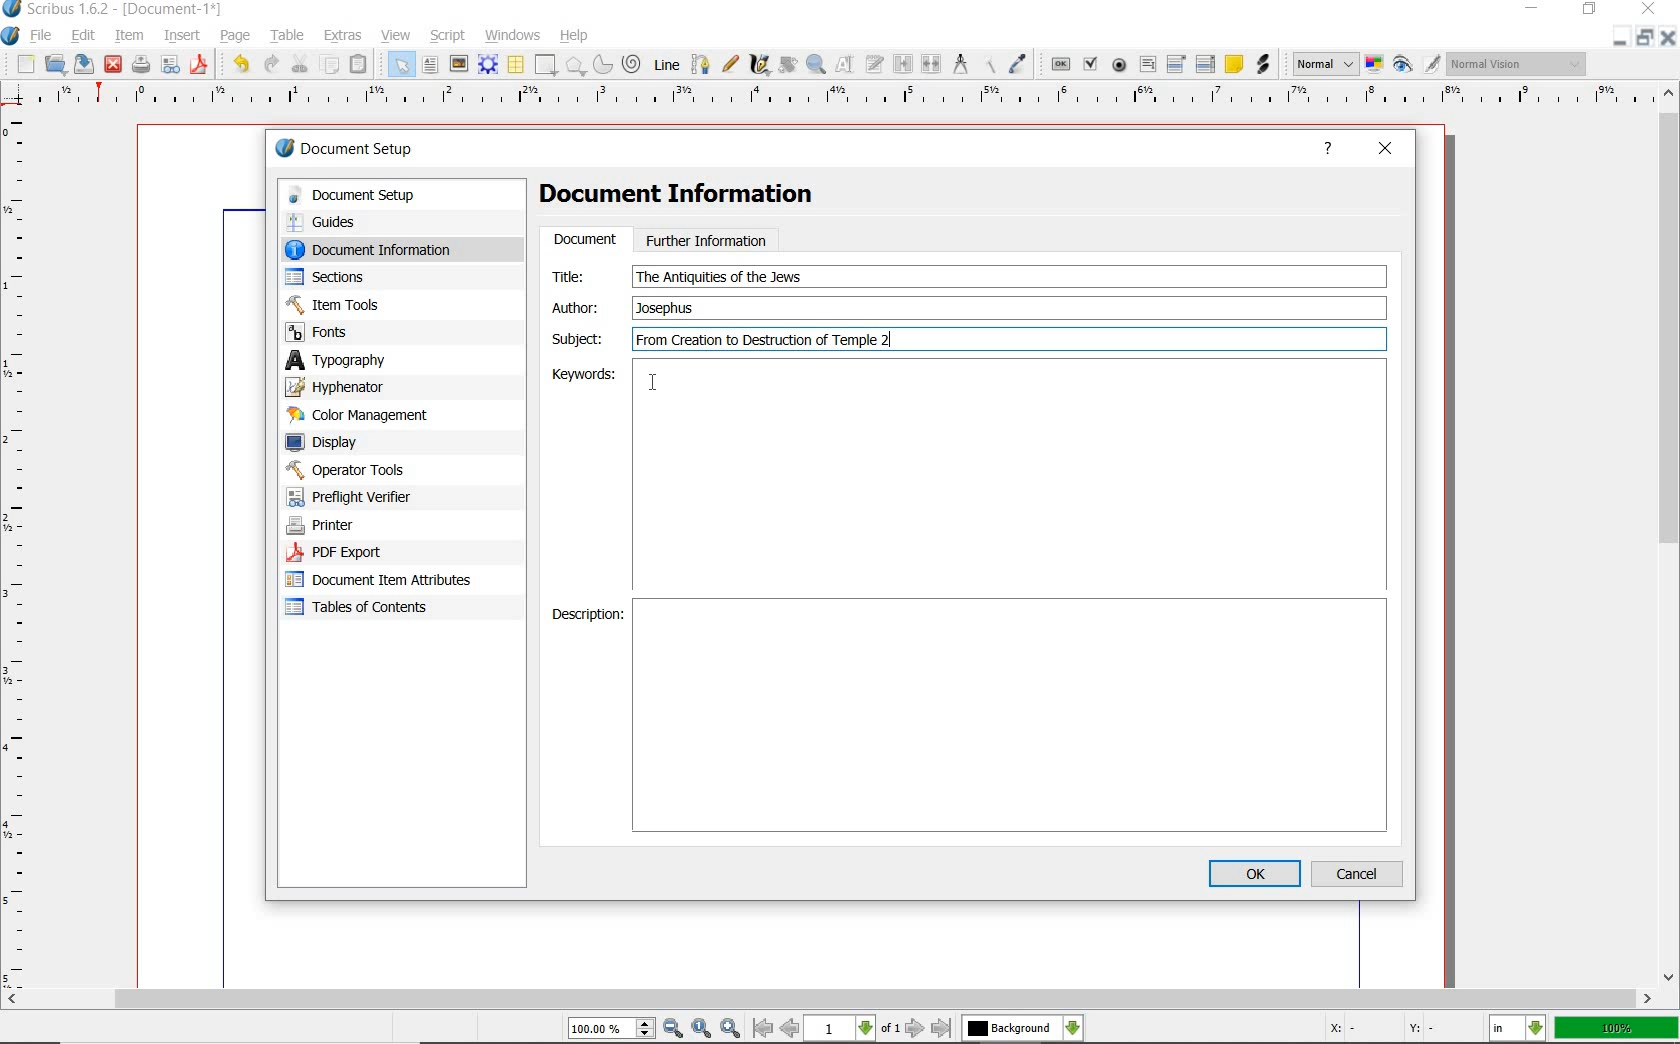 The width and height of the screenshot is (1680, 1044). What do you see at coordinates (386, 582) in the screenshot?
I see `document item attributes` at bounding box center [386, 582].